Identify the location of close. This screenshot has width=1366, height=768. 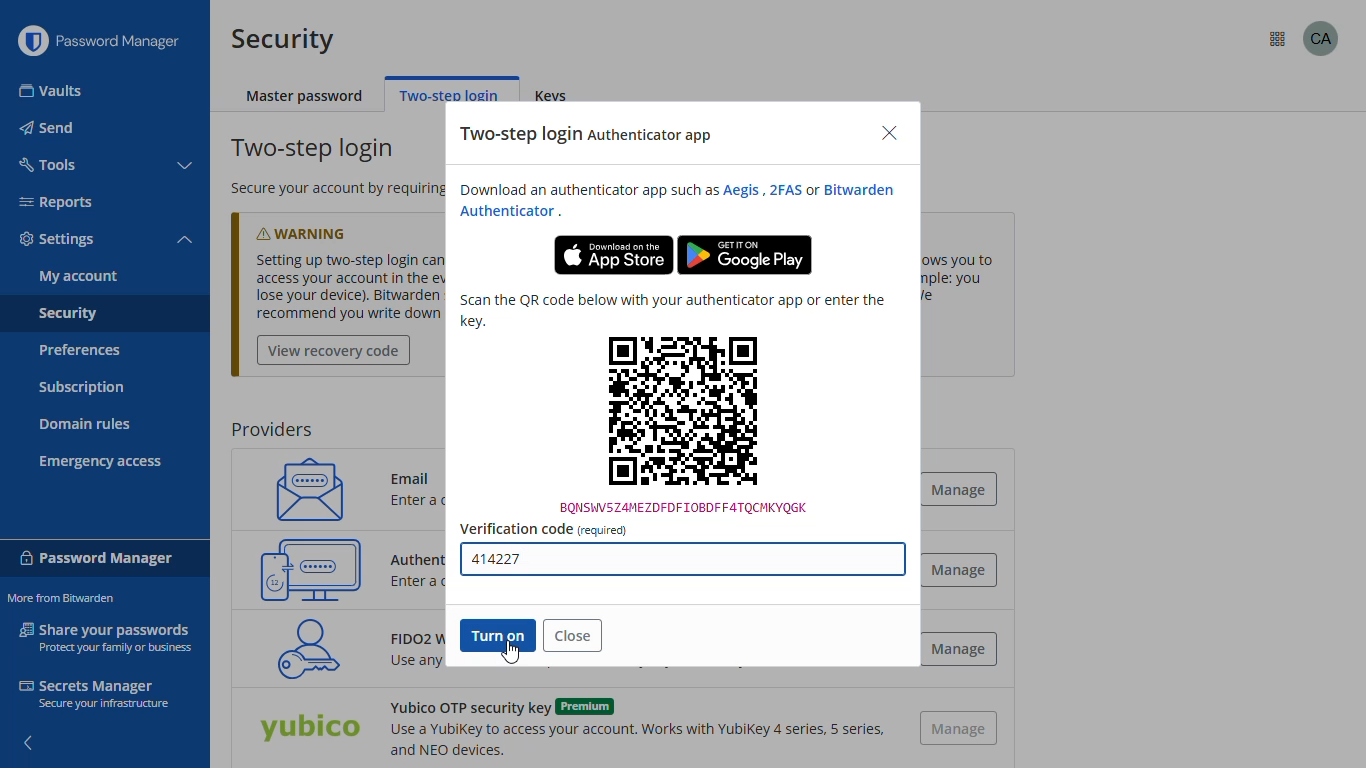
(889, 134).